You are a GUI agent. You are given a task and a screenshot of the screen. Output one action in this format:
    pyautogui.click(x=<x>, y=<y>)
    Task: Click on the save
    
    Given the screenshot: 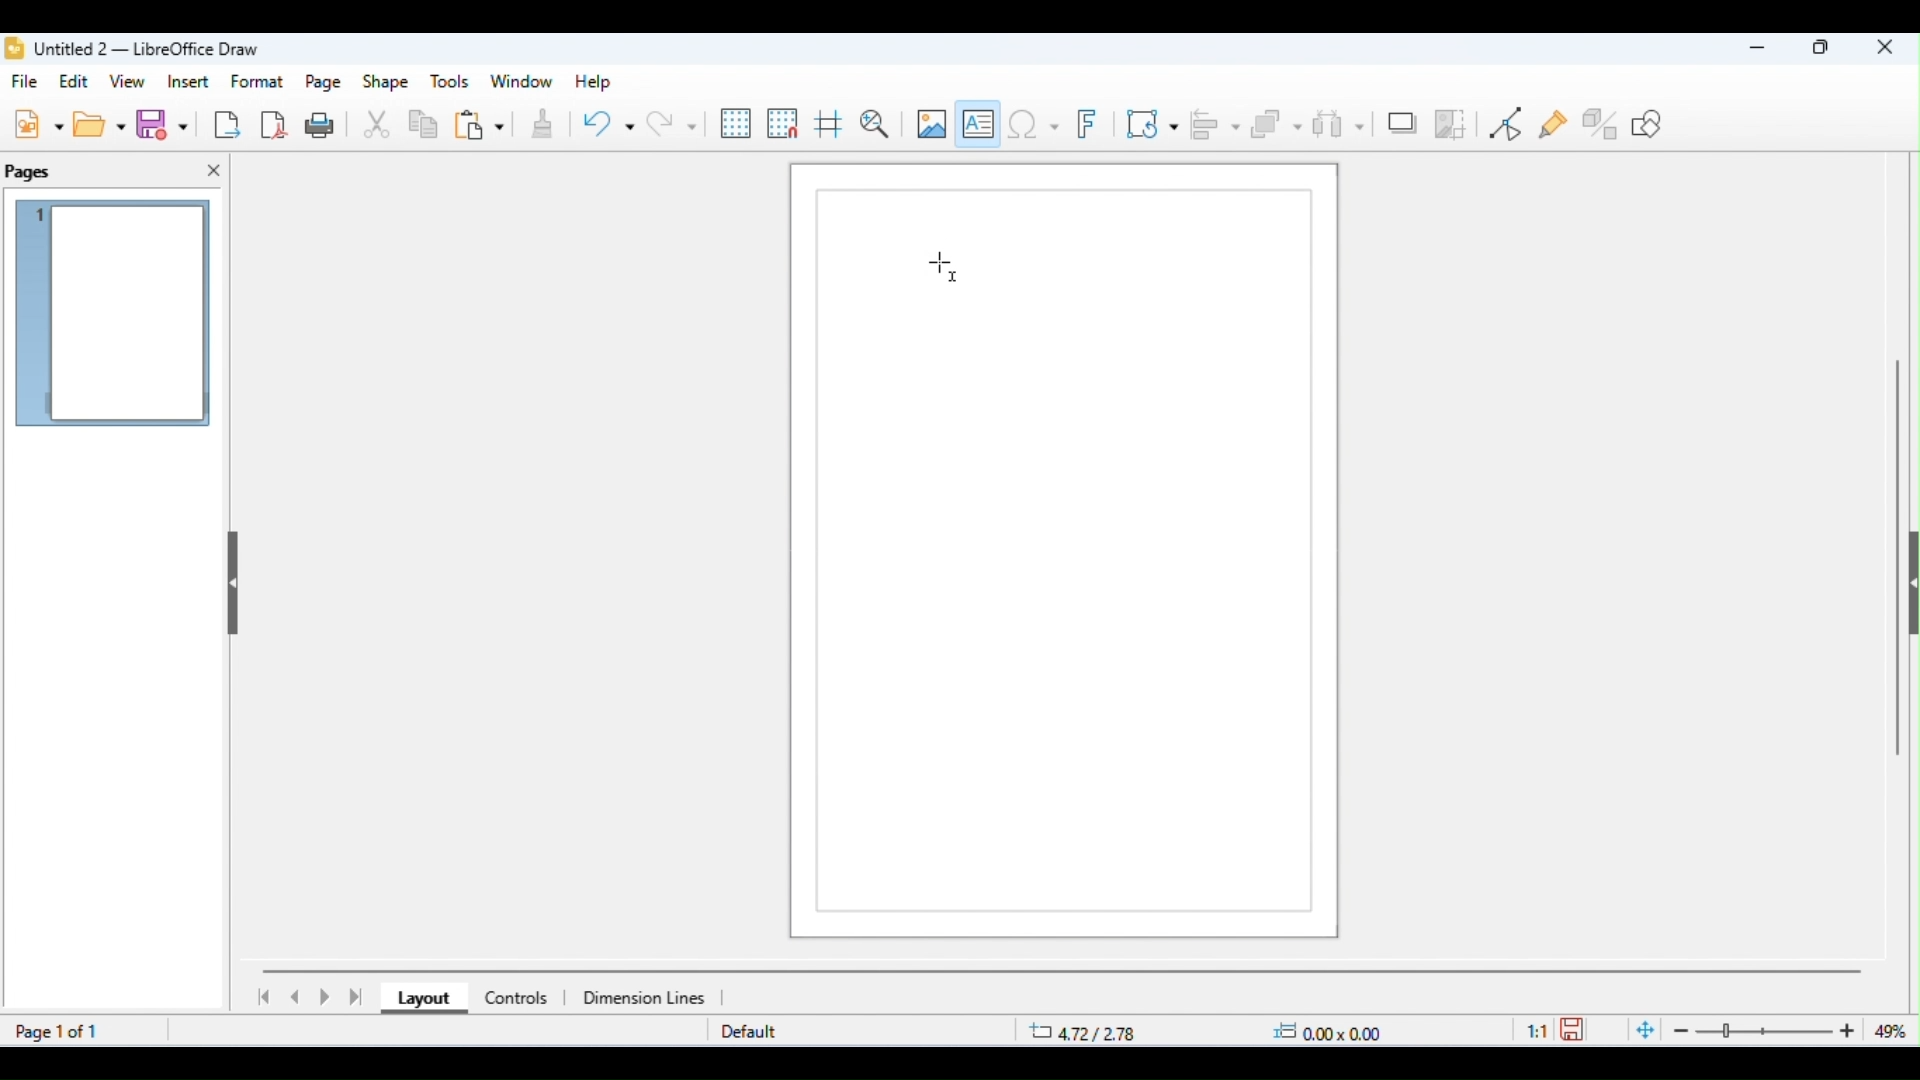 What is the action you would take?
    pyautogui.click(x=1576, y=1028)
    